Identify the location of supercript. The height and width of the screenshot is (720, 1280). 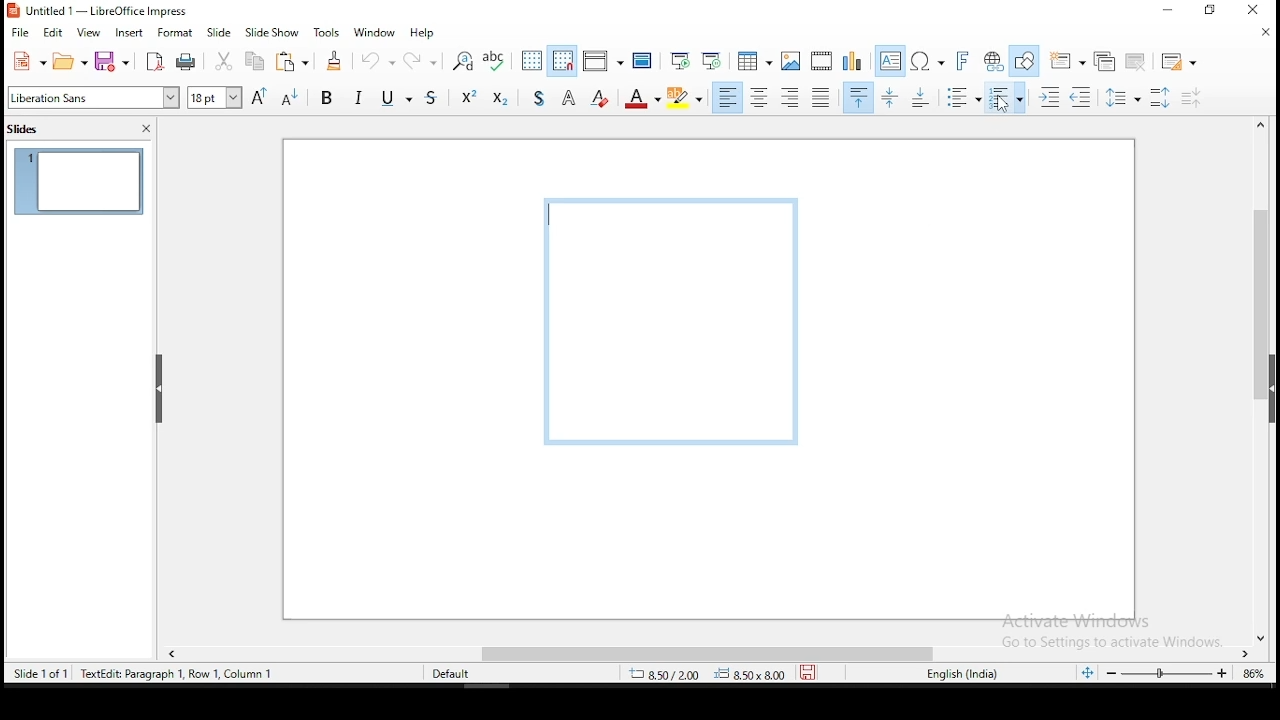
(464, 99).